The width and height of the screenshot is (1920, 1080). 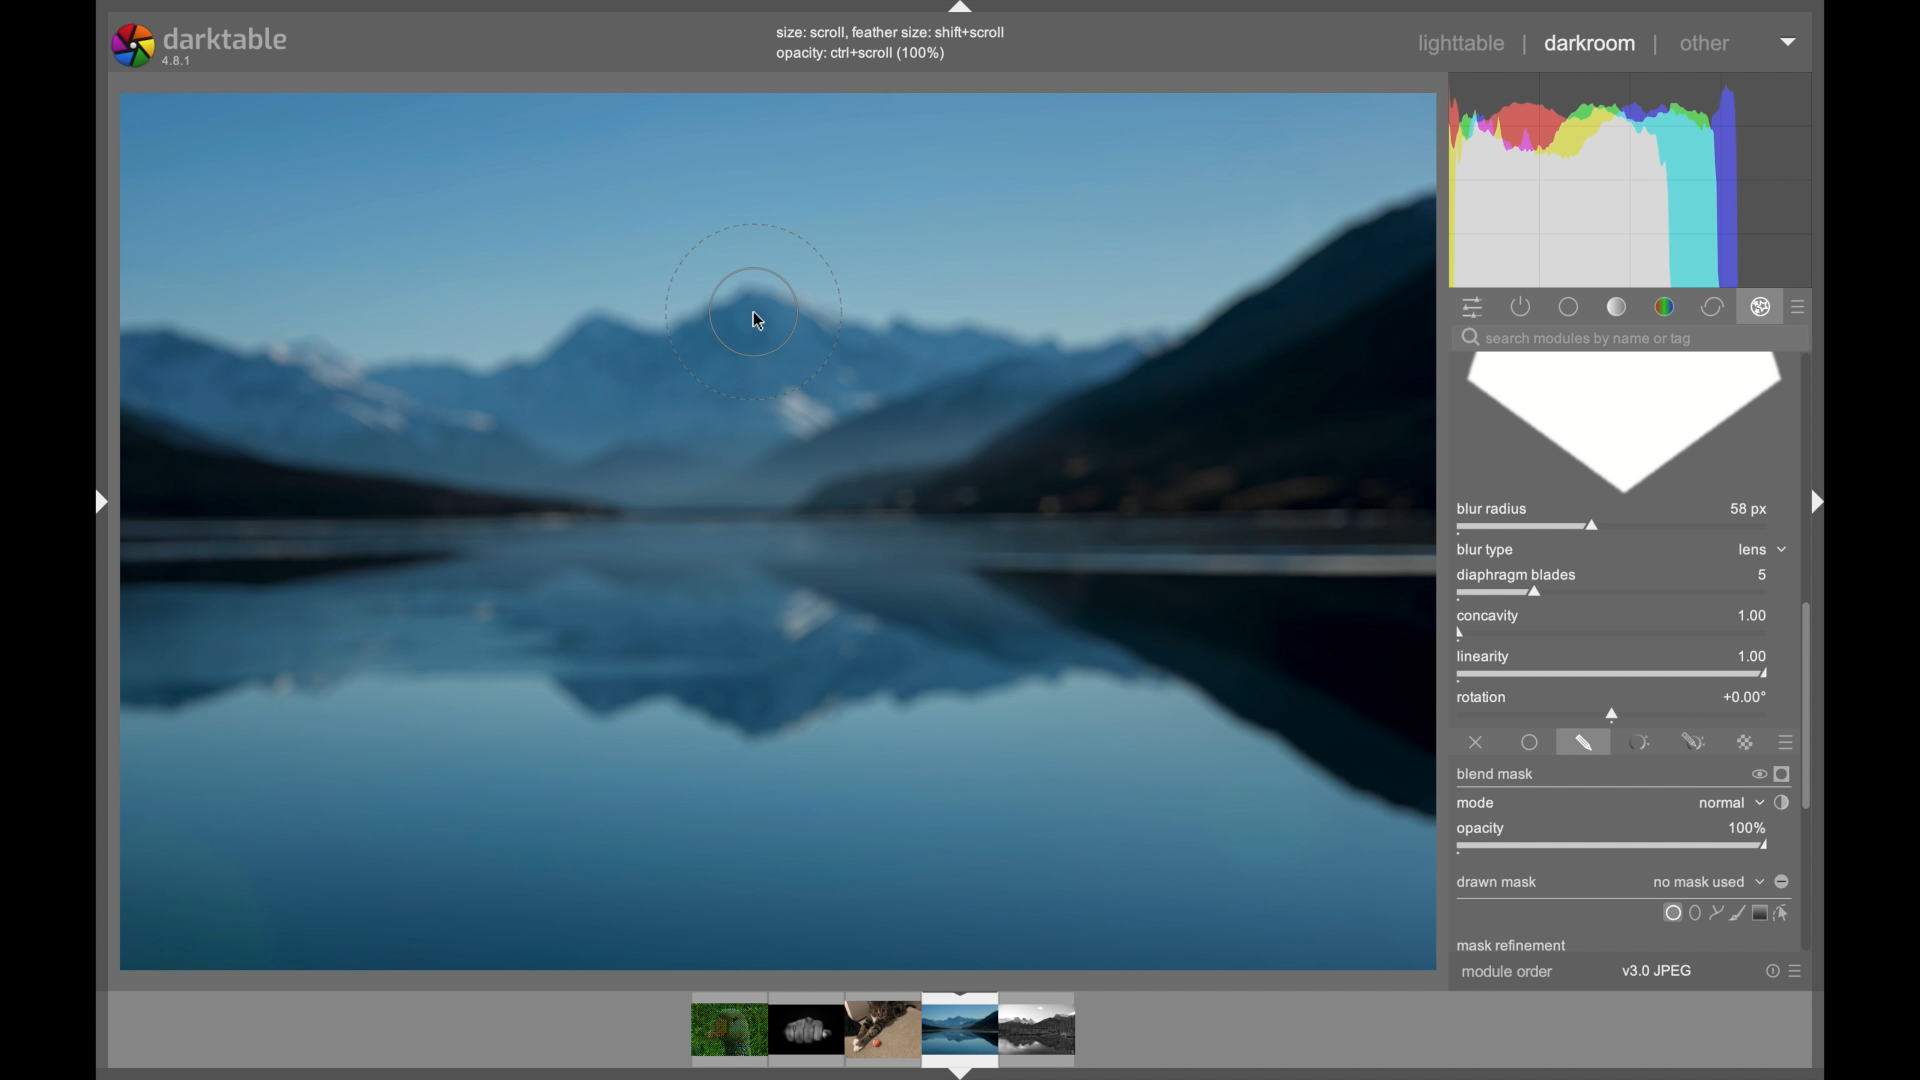 I want to click on +0.00, so click(x=1744, y=695).